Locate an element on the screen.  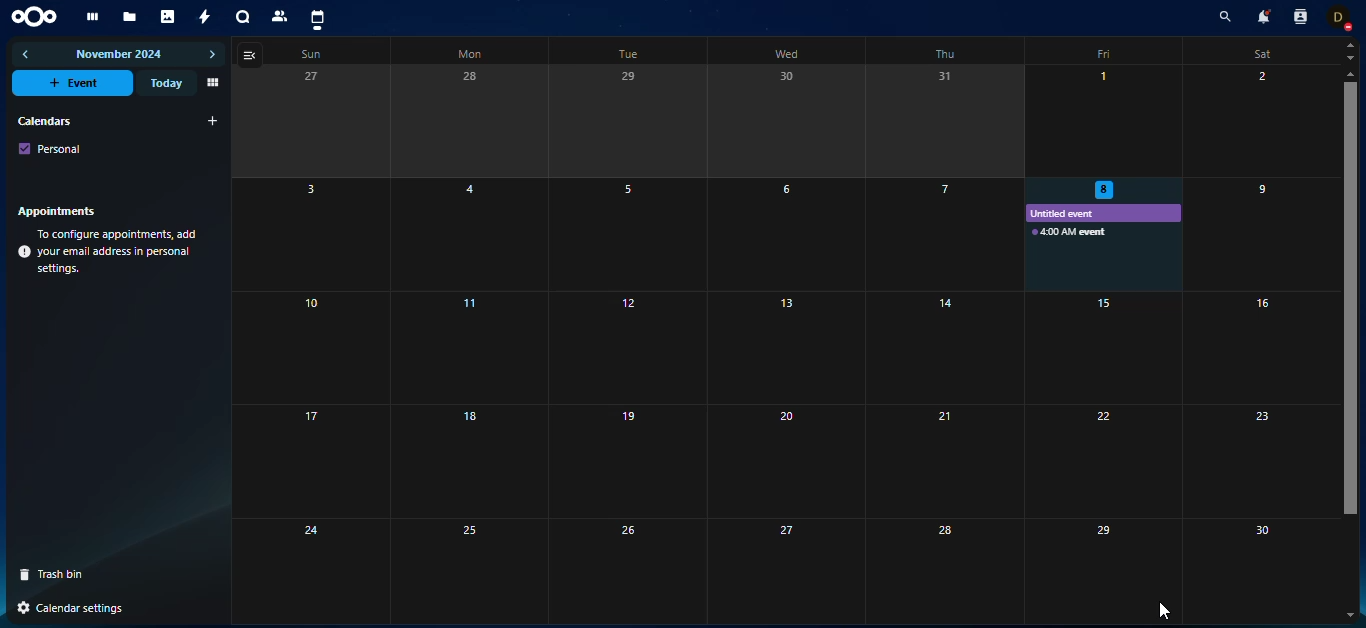
notifications is located at coordinates (1261, 16).